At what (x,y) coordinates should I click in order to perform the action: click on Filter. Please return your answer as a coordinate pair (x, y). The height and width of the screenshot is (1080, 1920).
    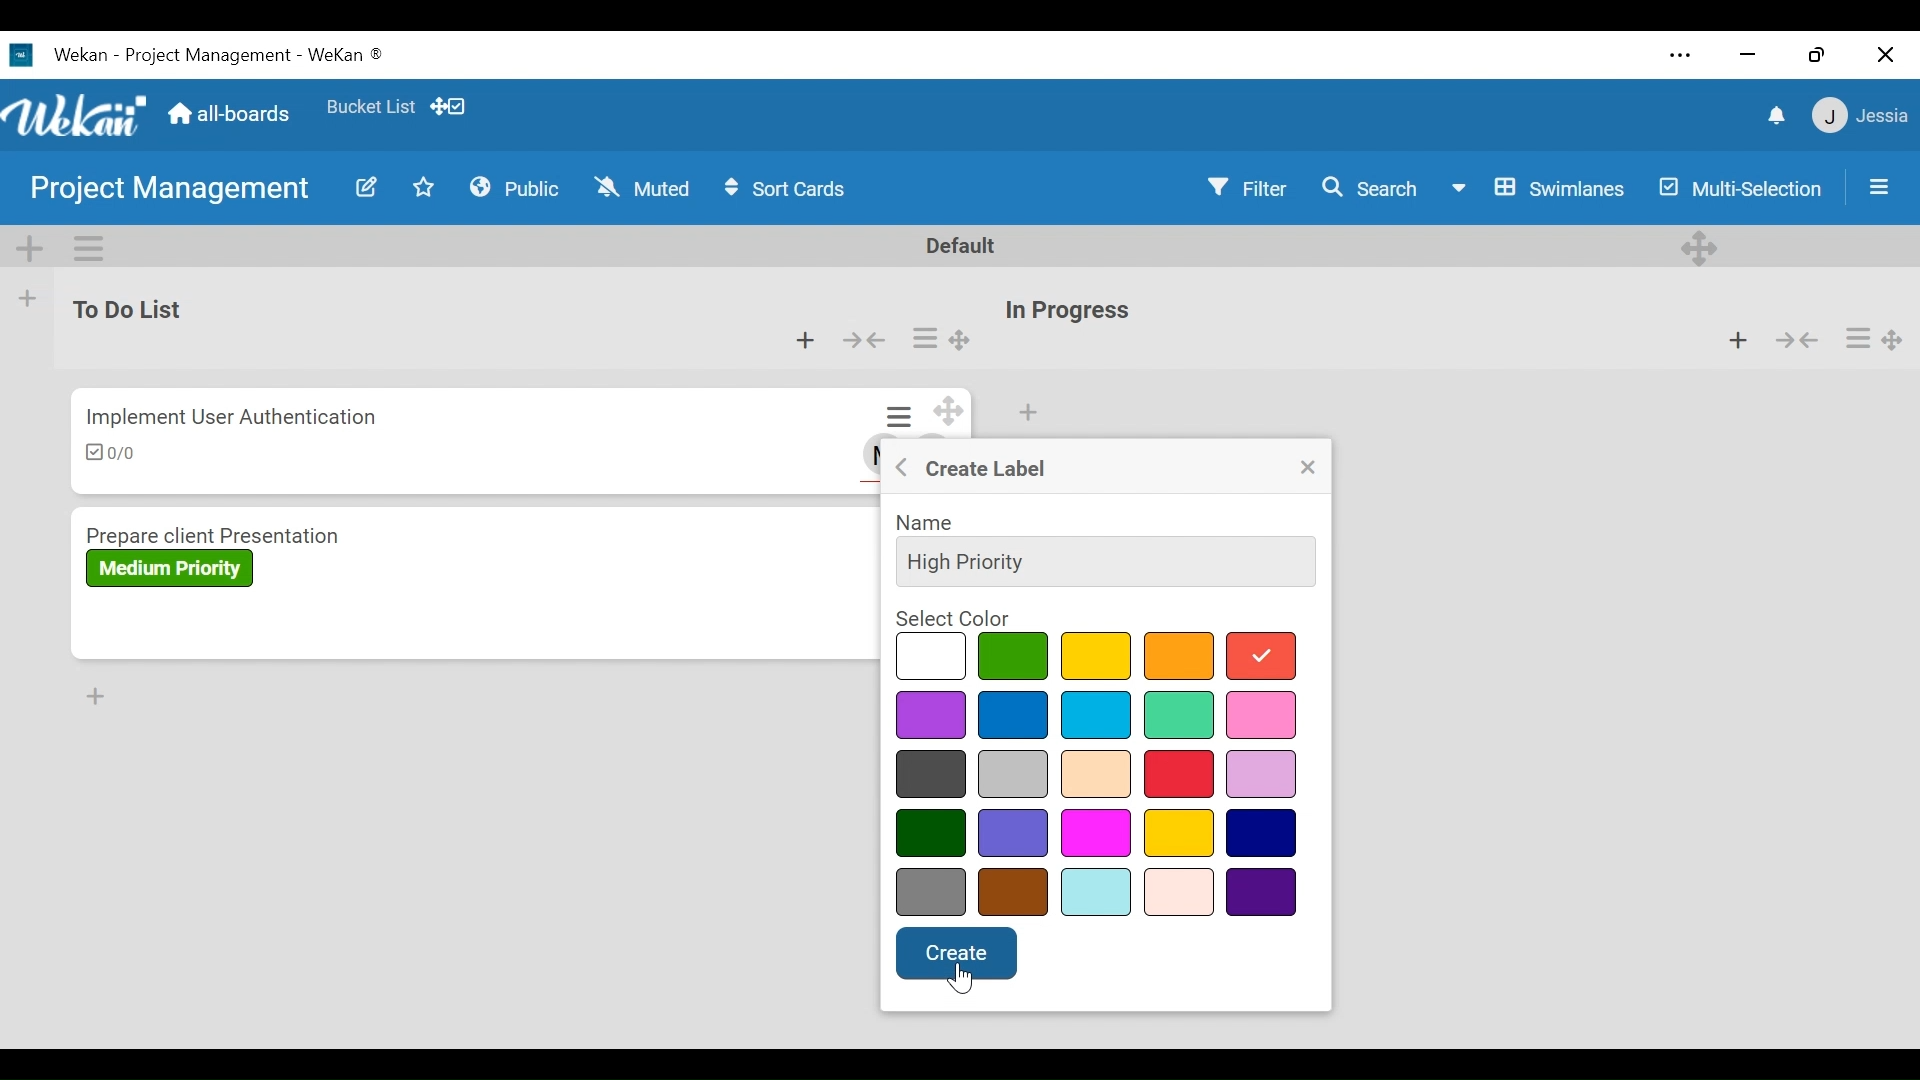
    Looking at the image, I should click on (1250, 187).